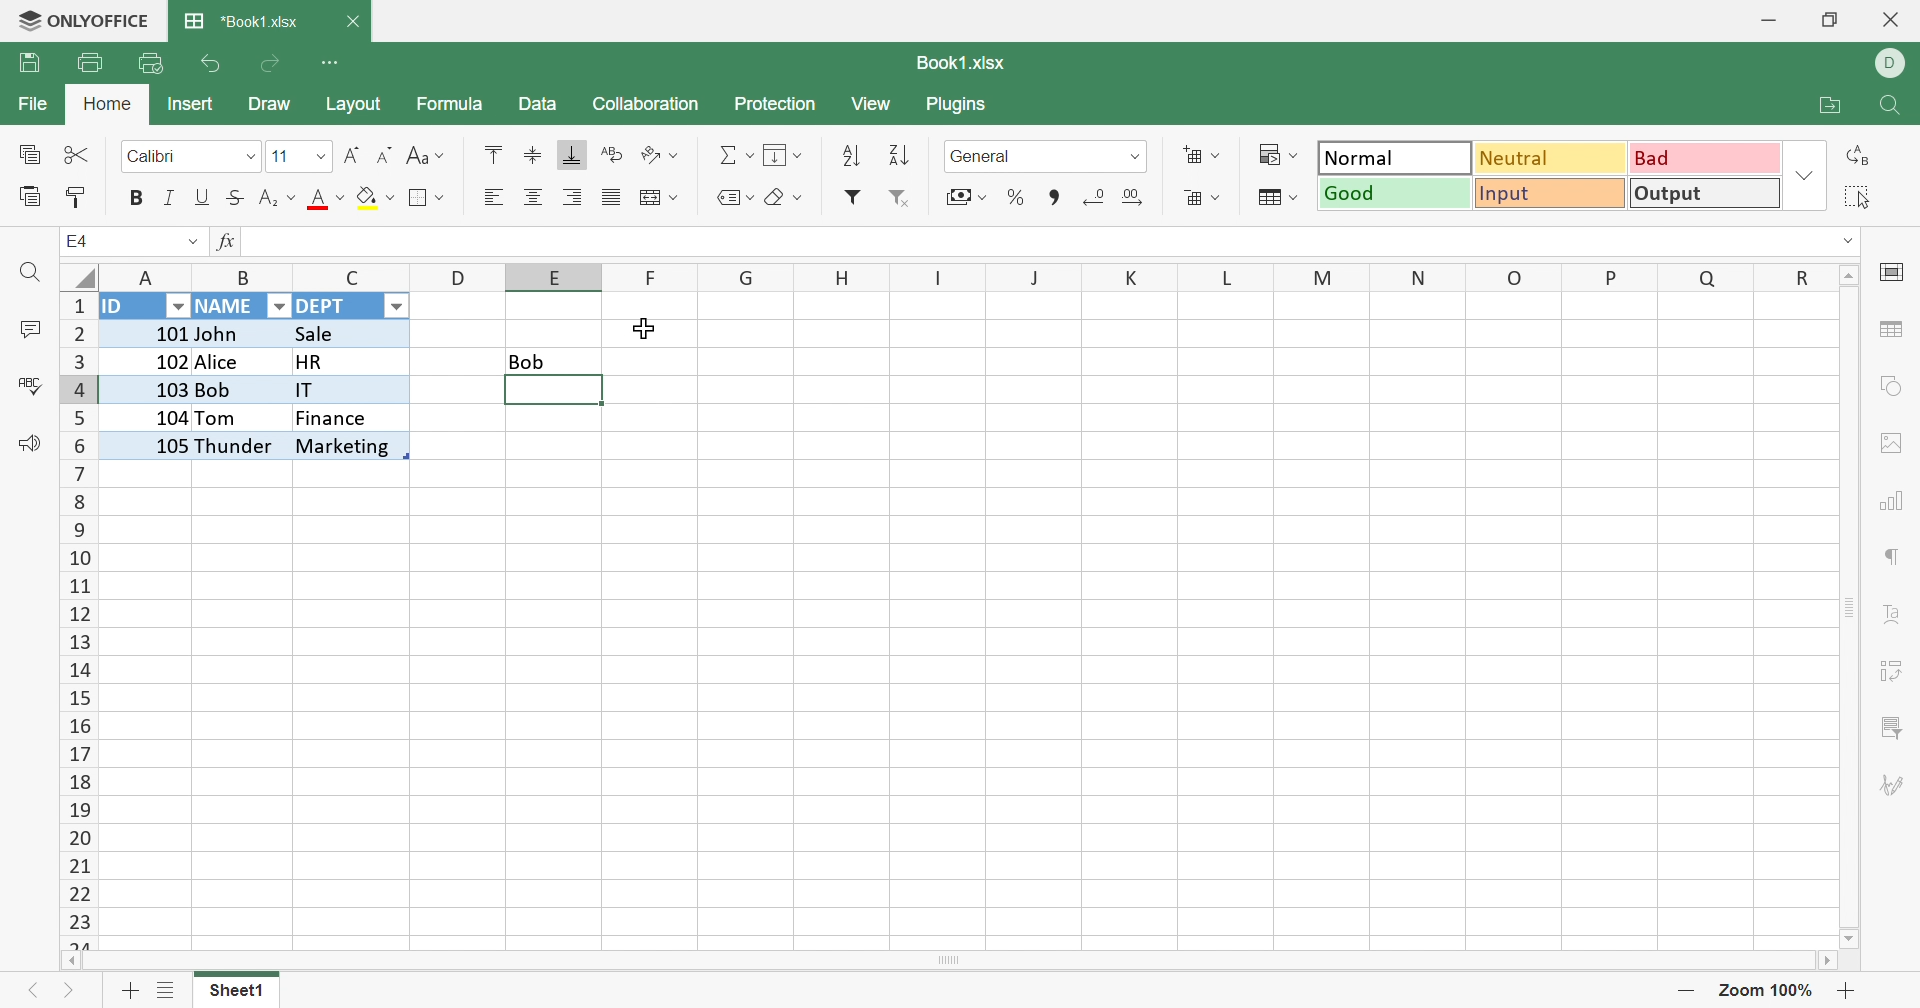 This screenshot has width=1920, height=1008. What do you see at coordinates (85, 22) in the screenshot?
I see `ONLYOFFICE` at bounding box center [85, 22].